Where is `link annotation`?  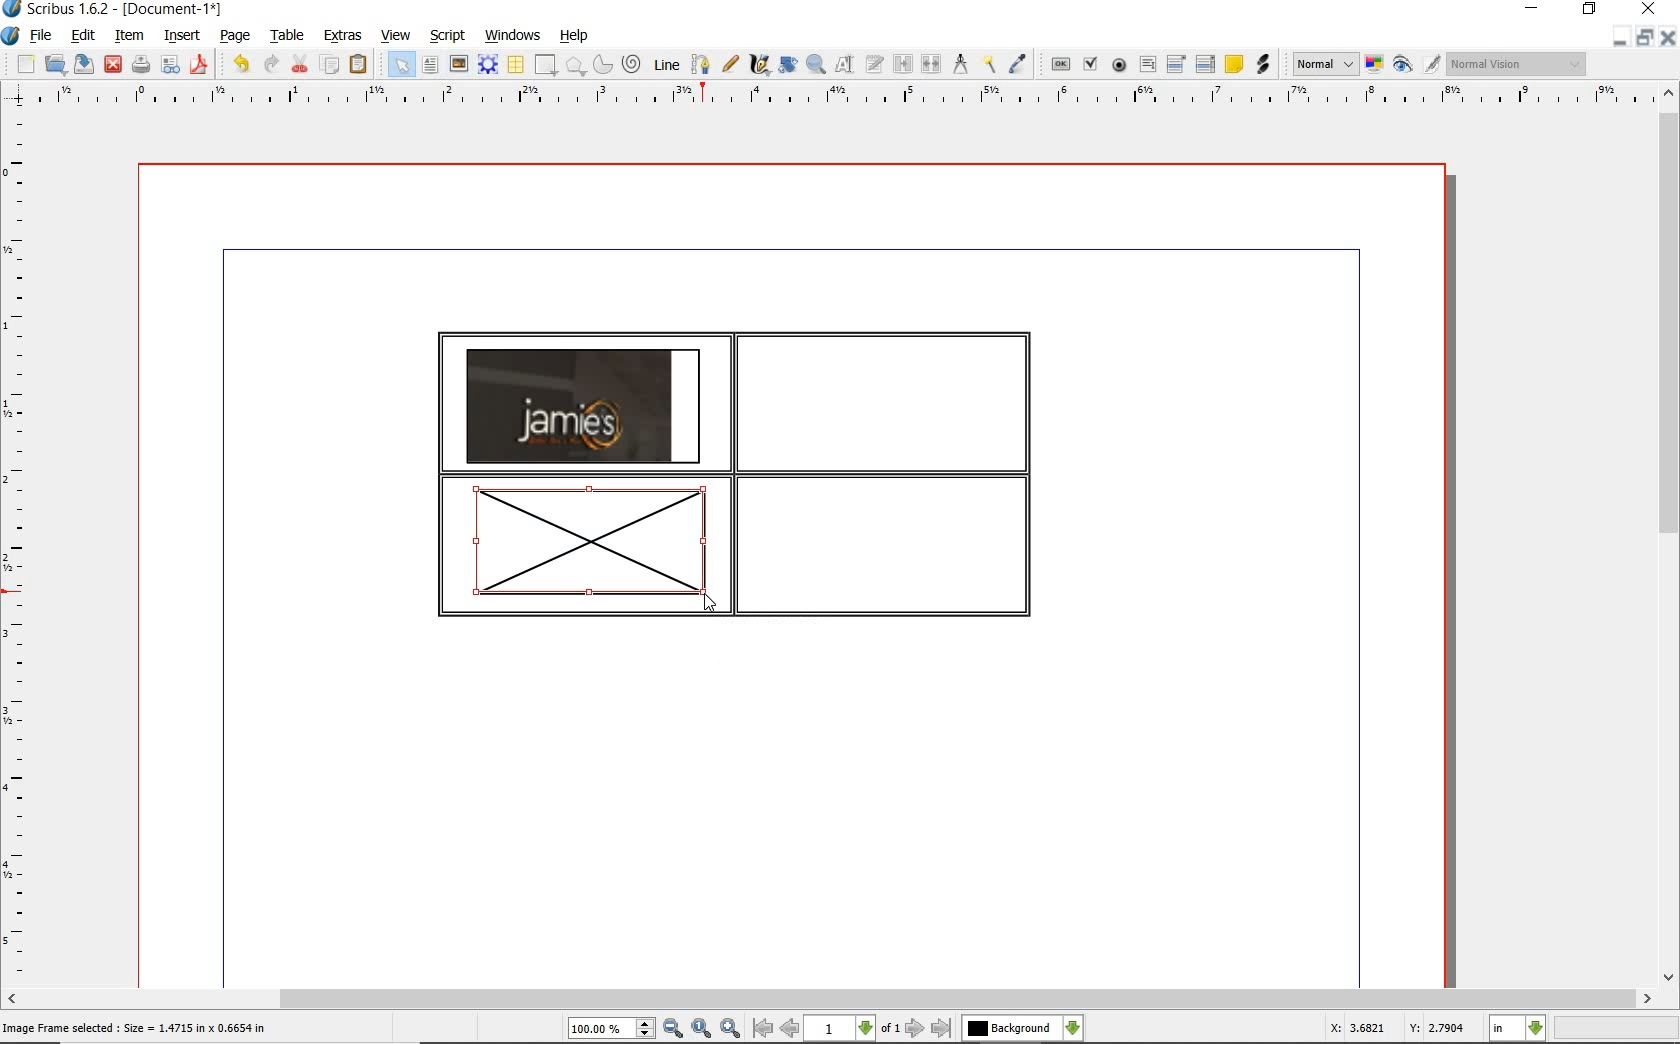 link annotation is located at coordinates (1262, 64).